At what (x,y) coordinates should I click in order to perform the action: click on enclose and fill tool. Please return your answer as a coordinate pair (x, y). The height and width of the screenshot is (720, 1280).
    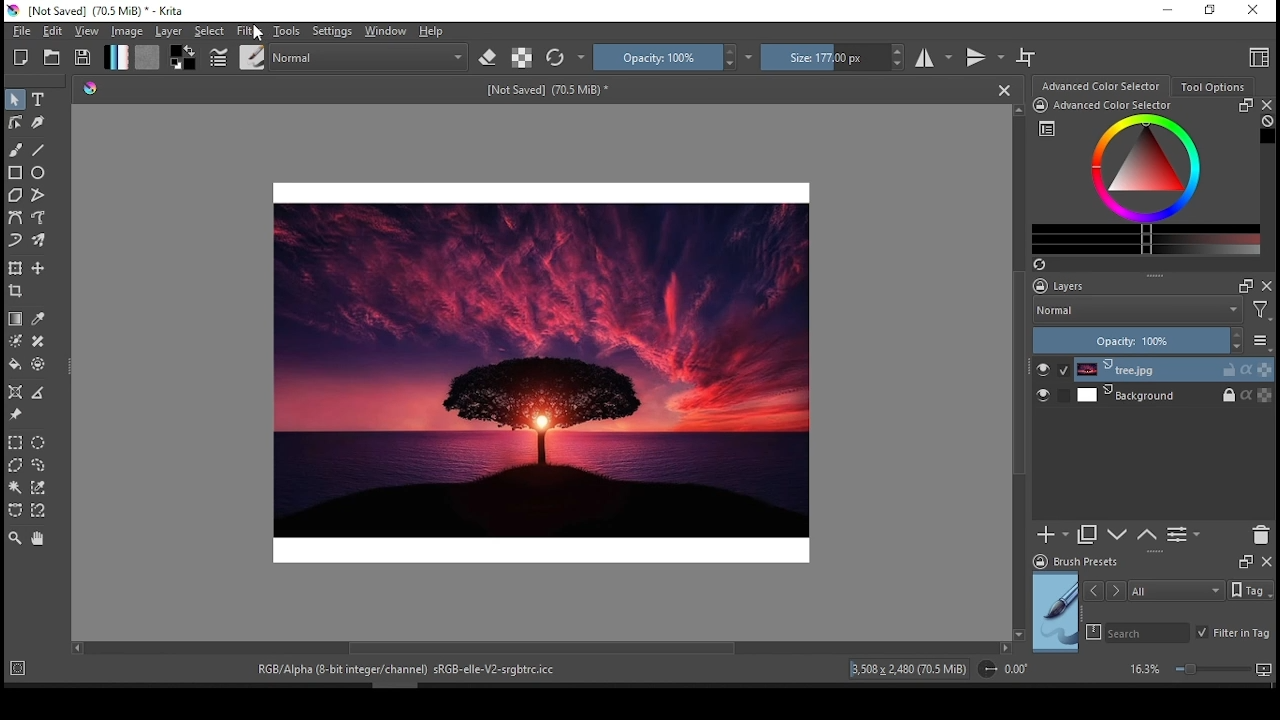
    Looking at the image, I should click on (40, 365).